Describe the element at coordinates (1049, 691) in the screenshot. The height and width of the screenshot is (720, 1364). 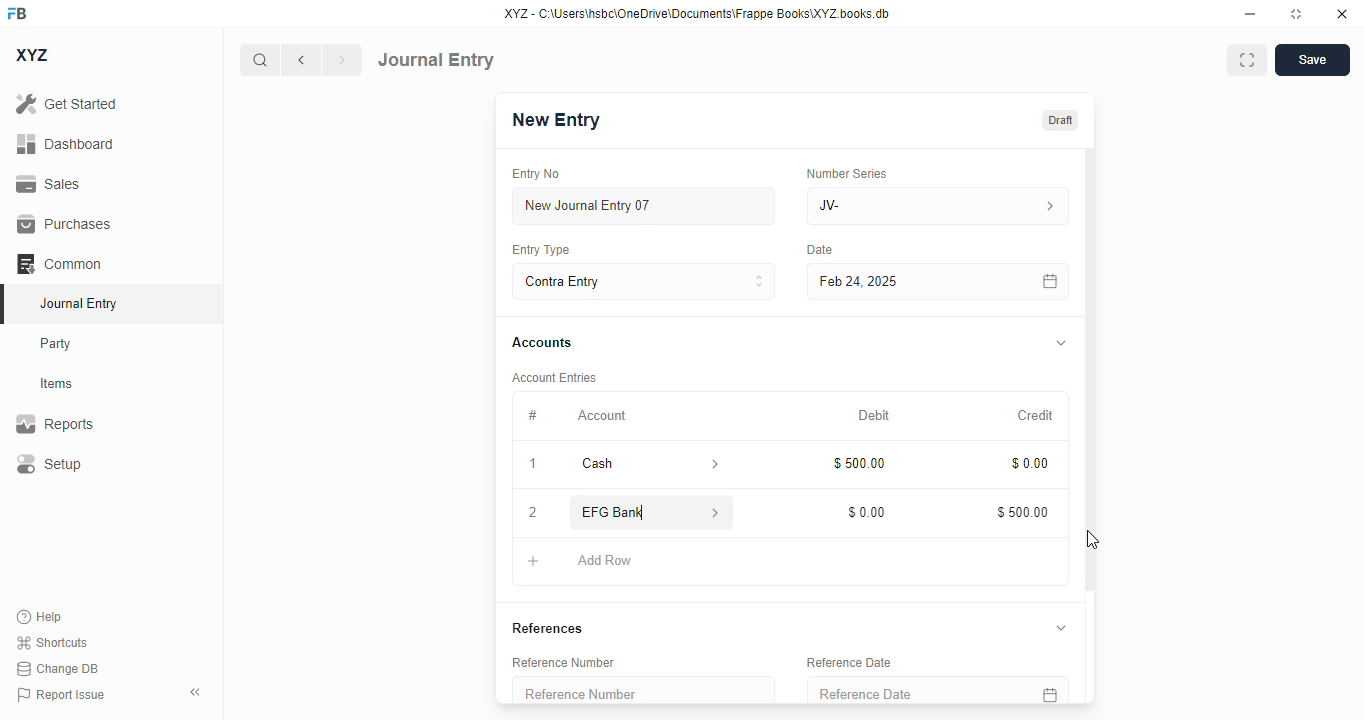
I see `calendar icon` at that location.